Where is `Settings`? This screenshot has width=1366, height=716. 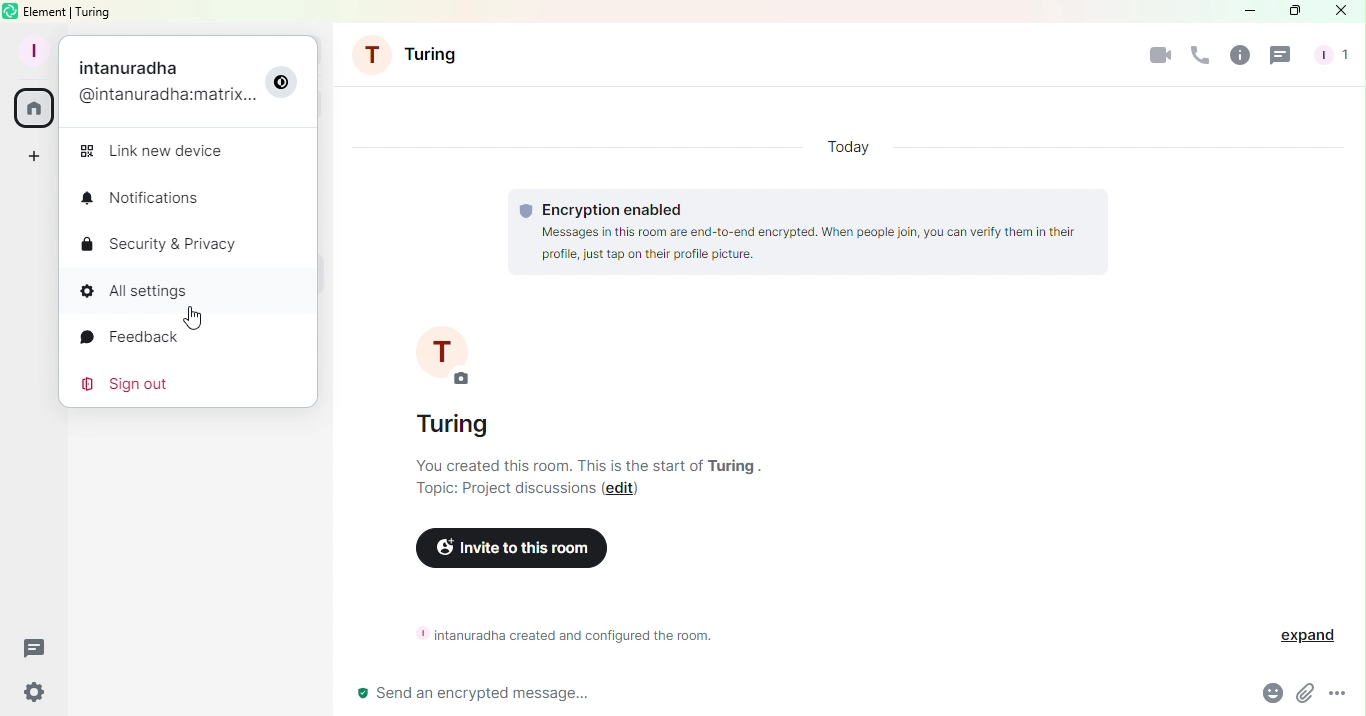
Settings is located at coordinates (35, 690).